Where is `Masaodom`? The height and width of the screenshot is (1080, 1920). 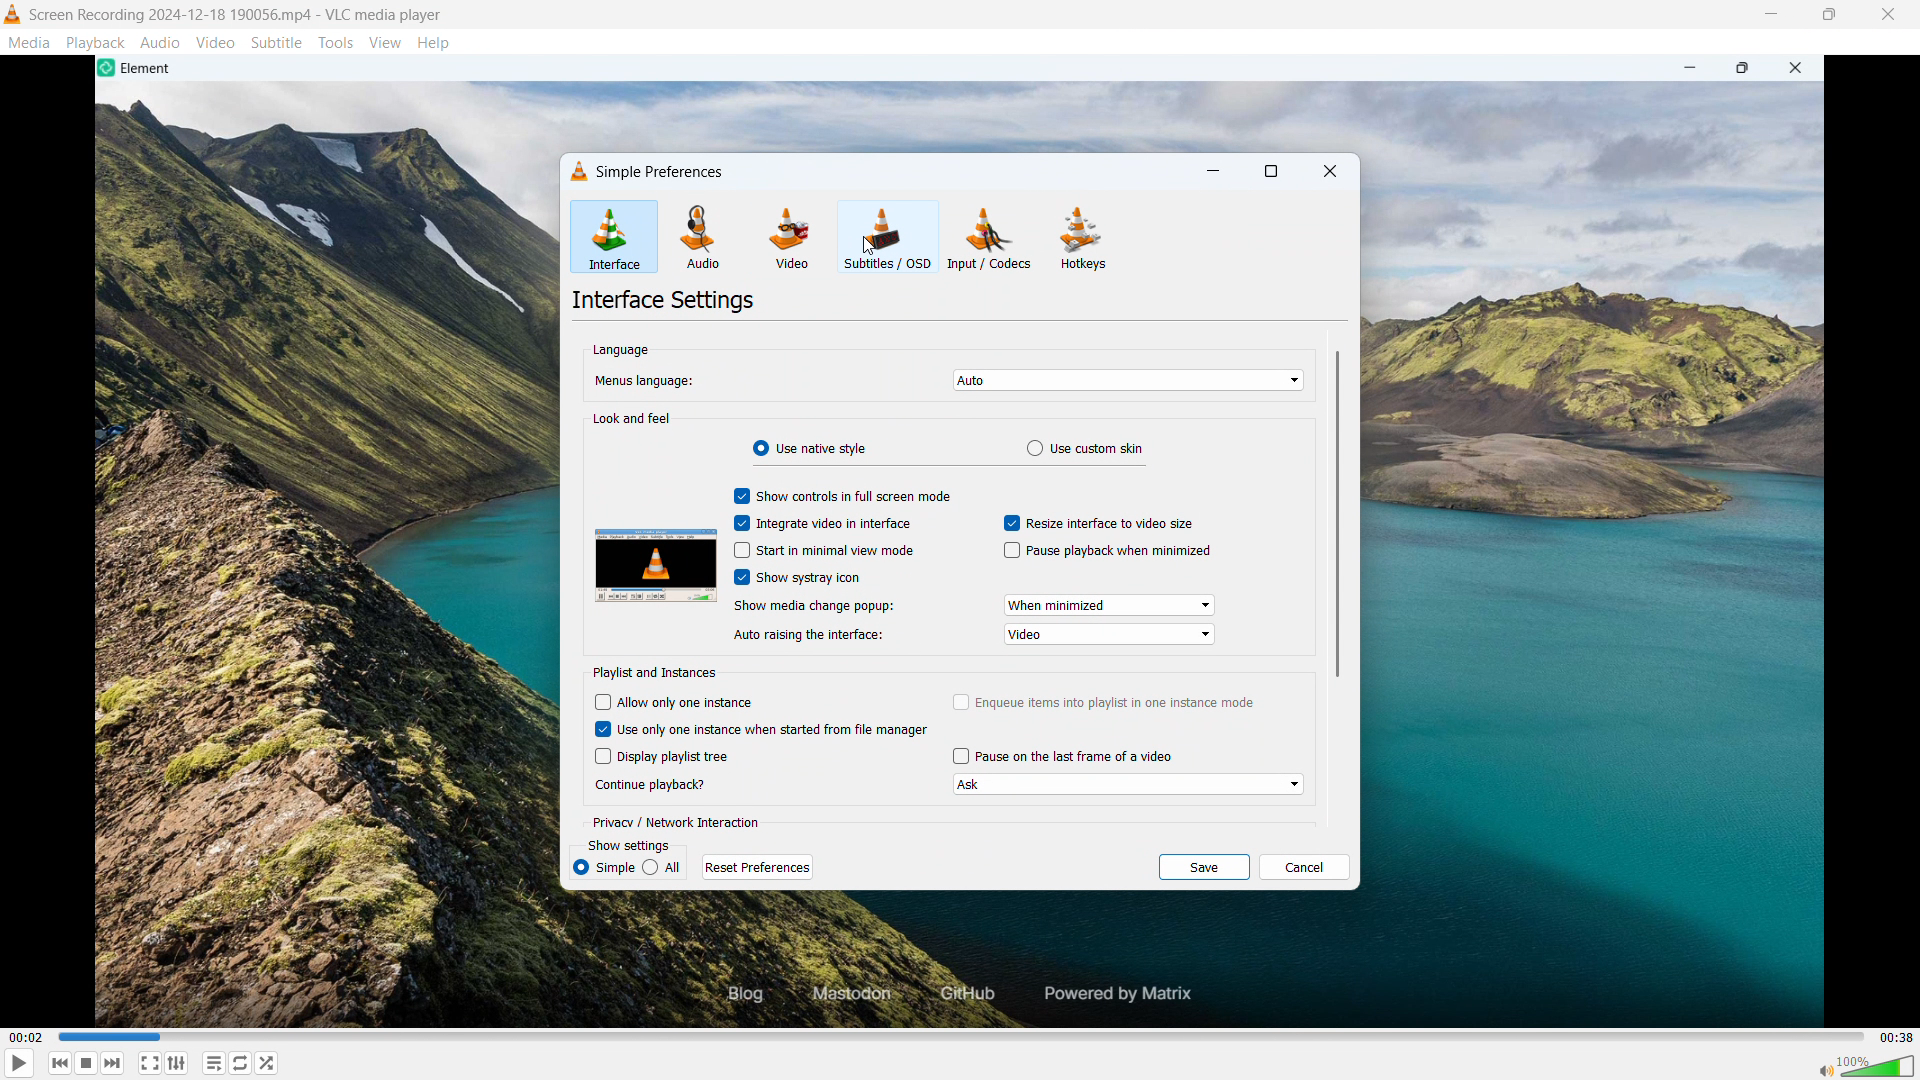
Masaodom is located at coordinates (856, 998).